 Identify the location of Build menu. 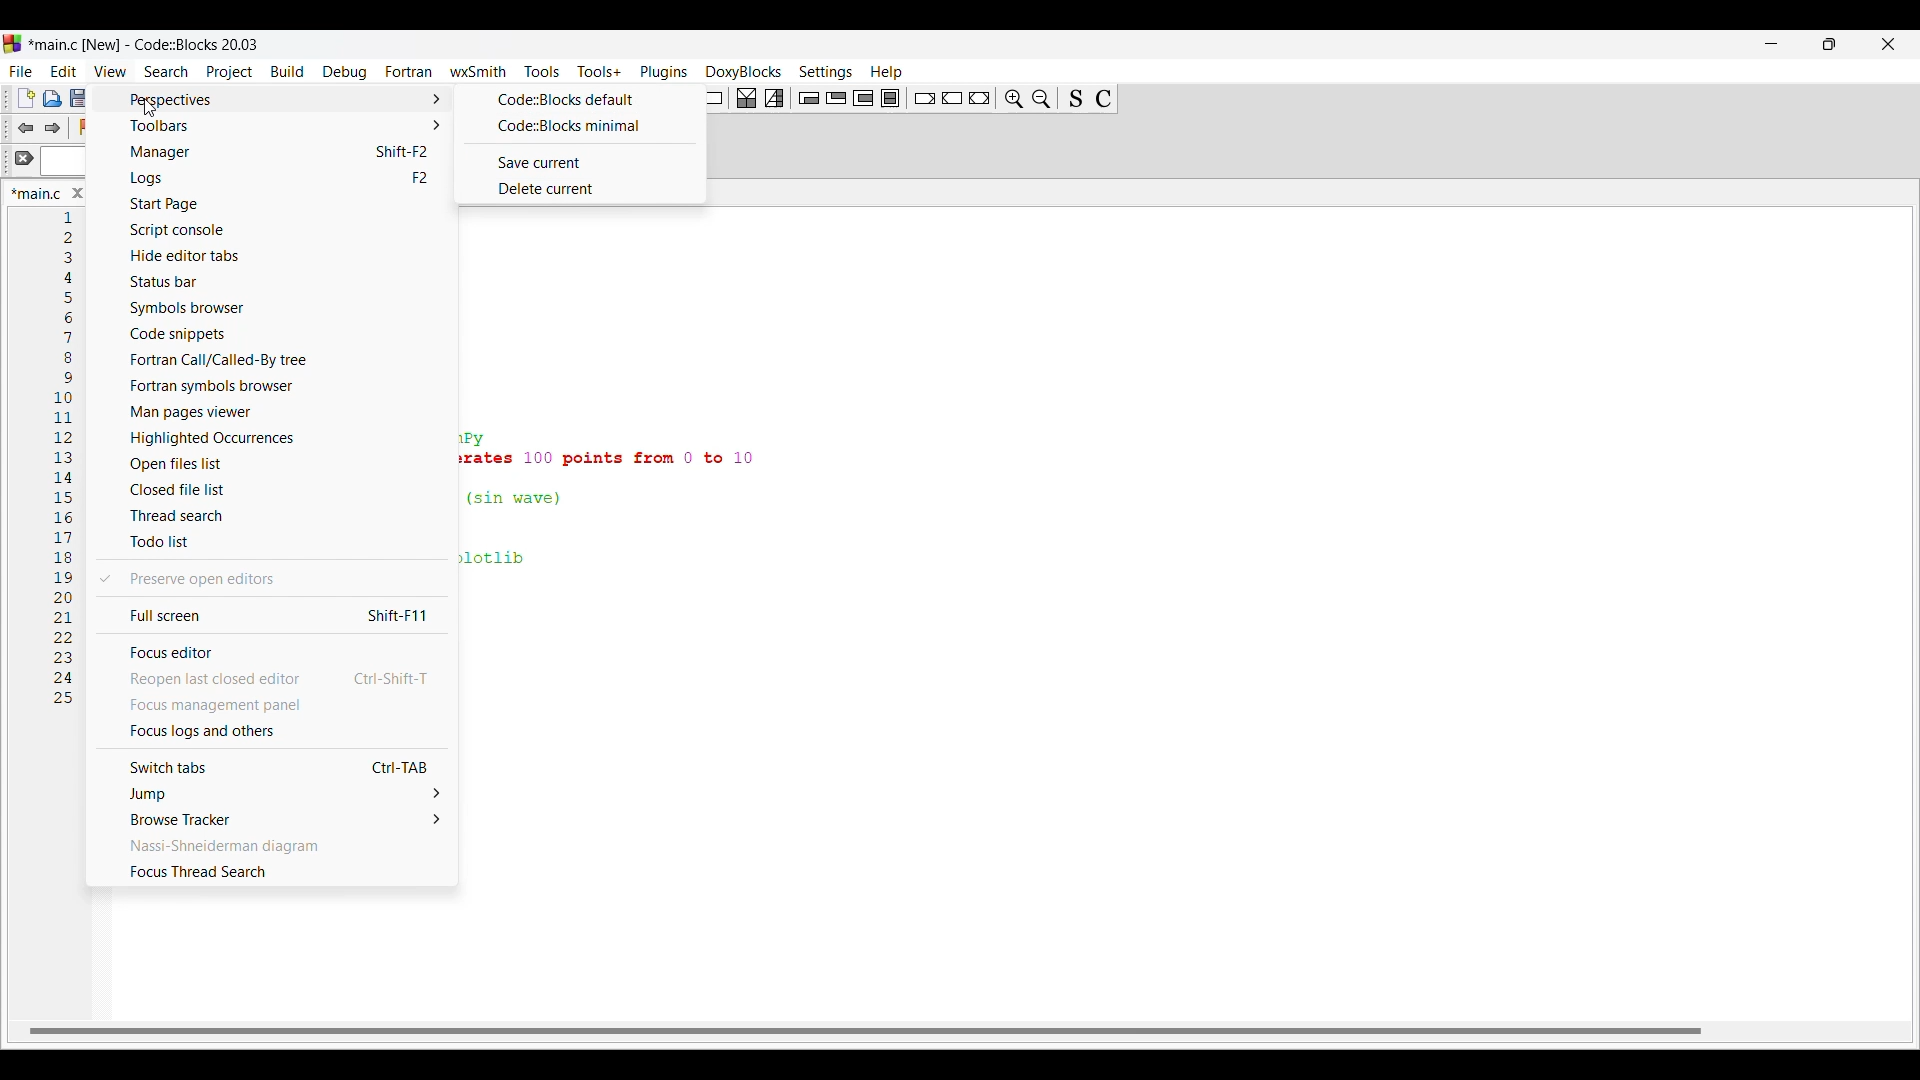
(288, 71).